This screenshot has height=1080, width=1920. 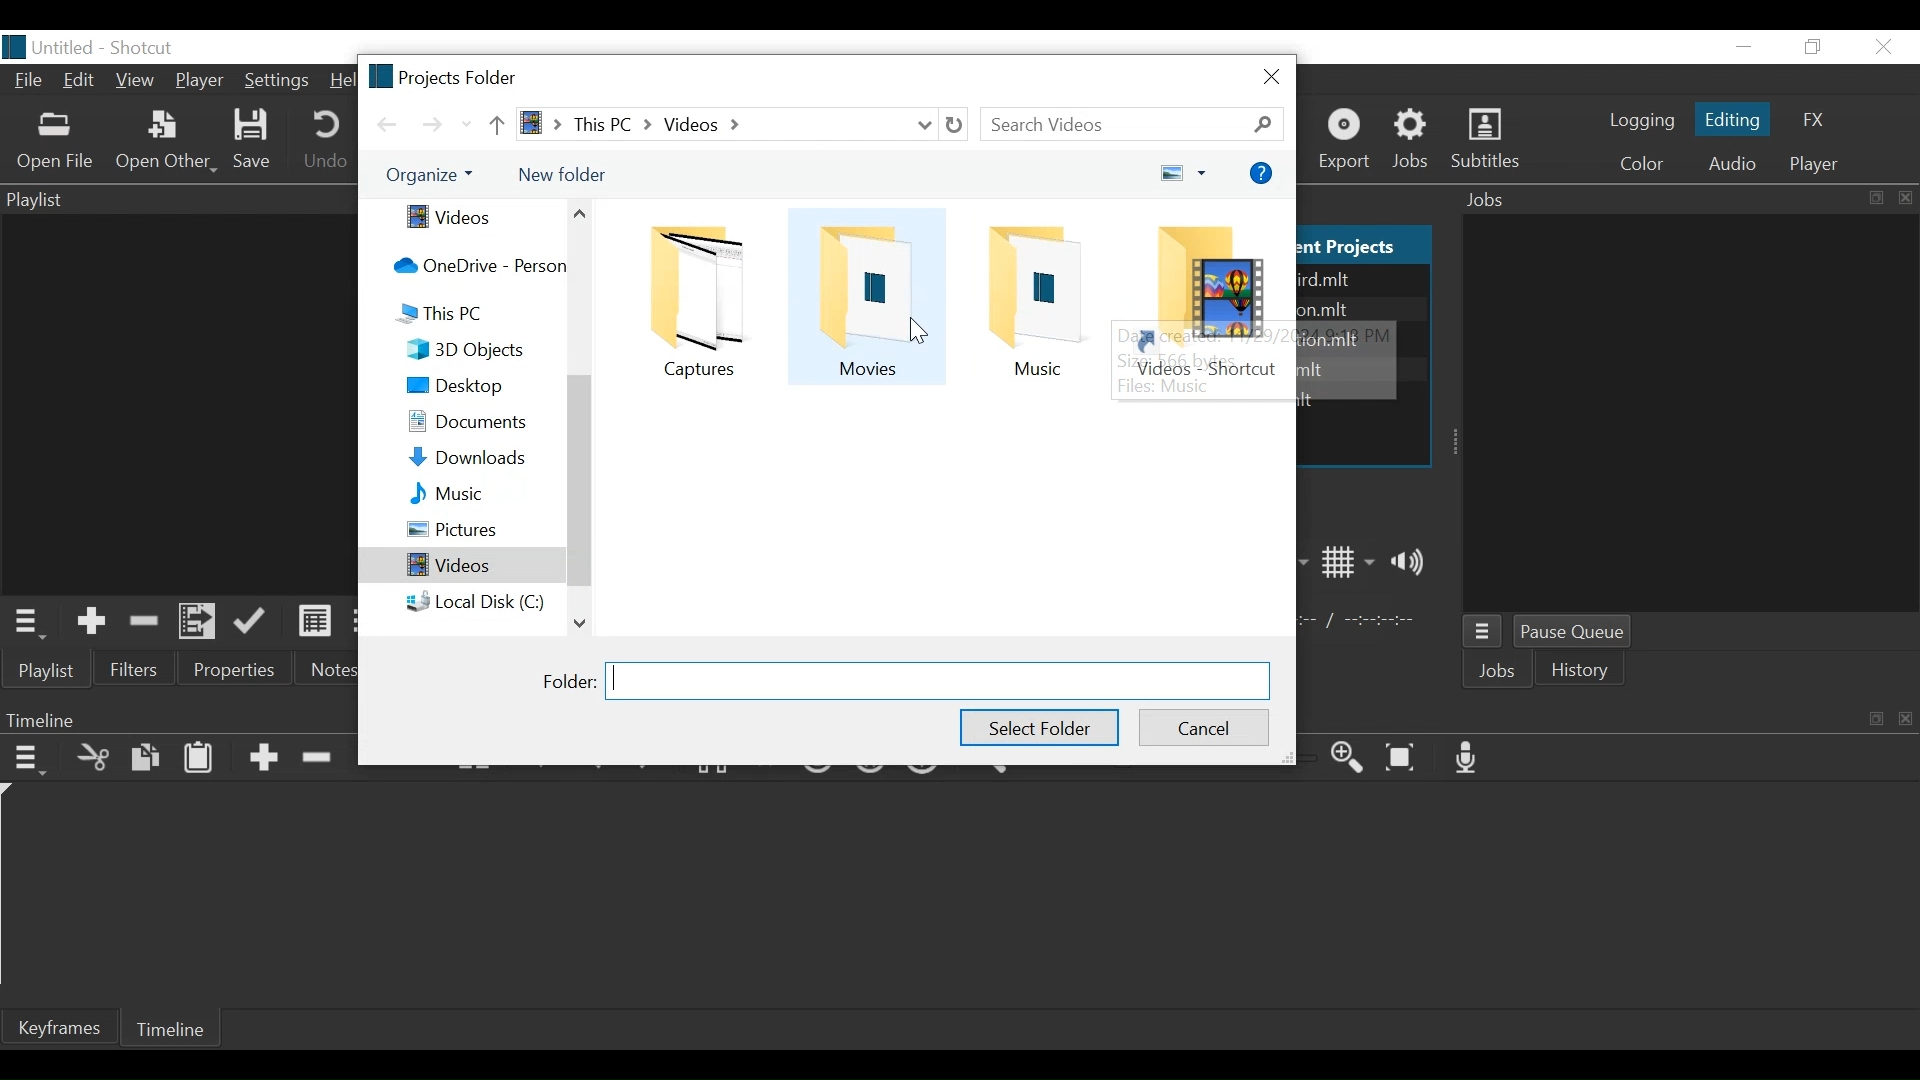 What do you see at coordinates (145, 46) in the screenshot?
I see `Shotcut` at bounding box center [145, 46].